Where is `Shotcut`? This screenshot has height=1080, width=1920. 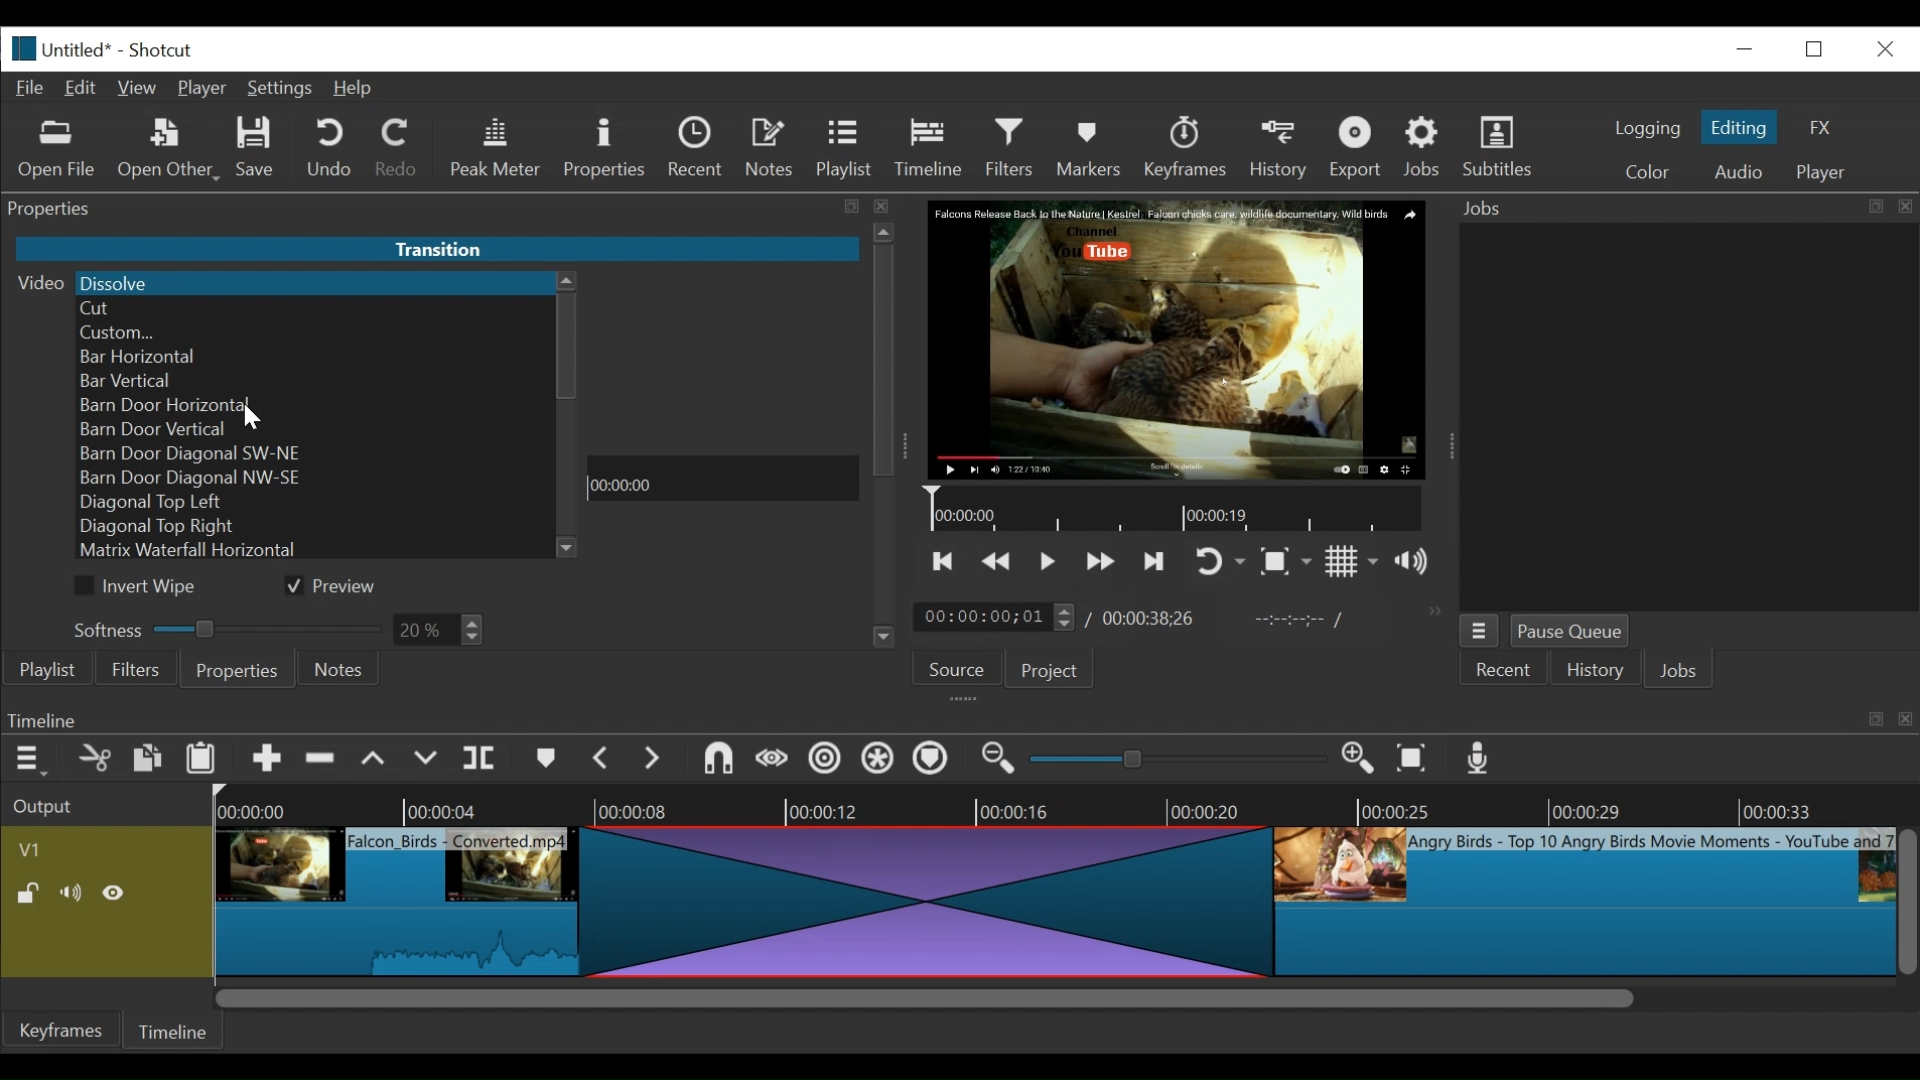 Shotcut is located at coordinates (160, 52).